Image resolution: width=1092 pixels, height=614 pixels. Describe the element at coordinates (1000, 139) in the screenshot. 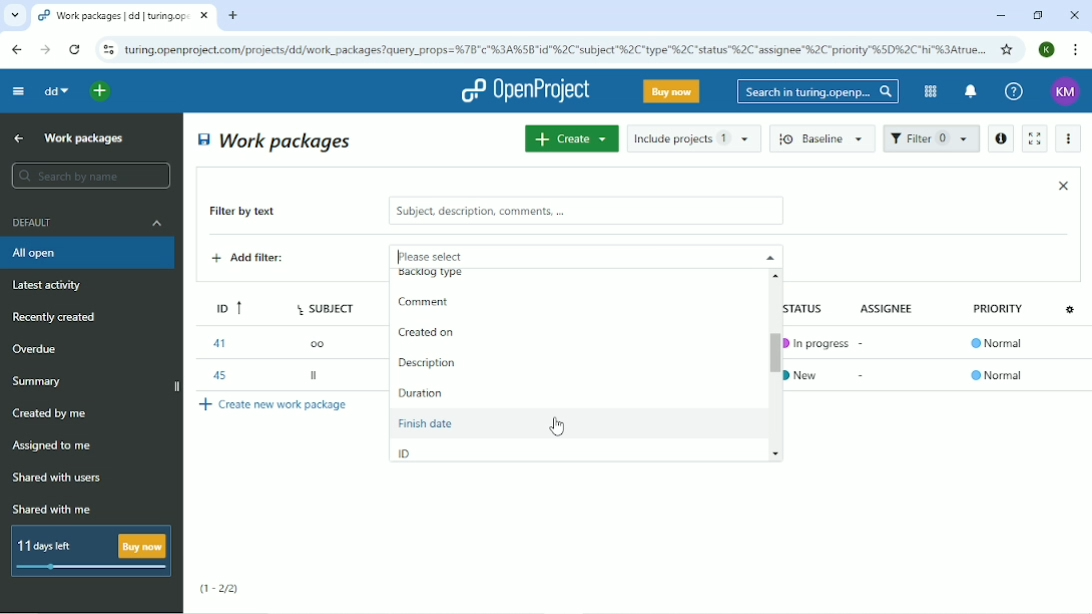

I see `Open details view` at that location.